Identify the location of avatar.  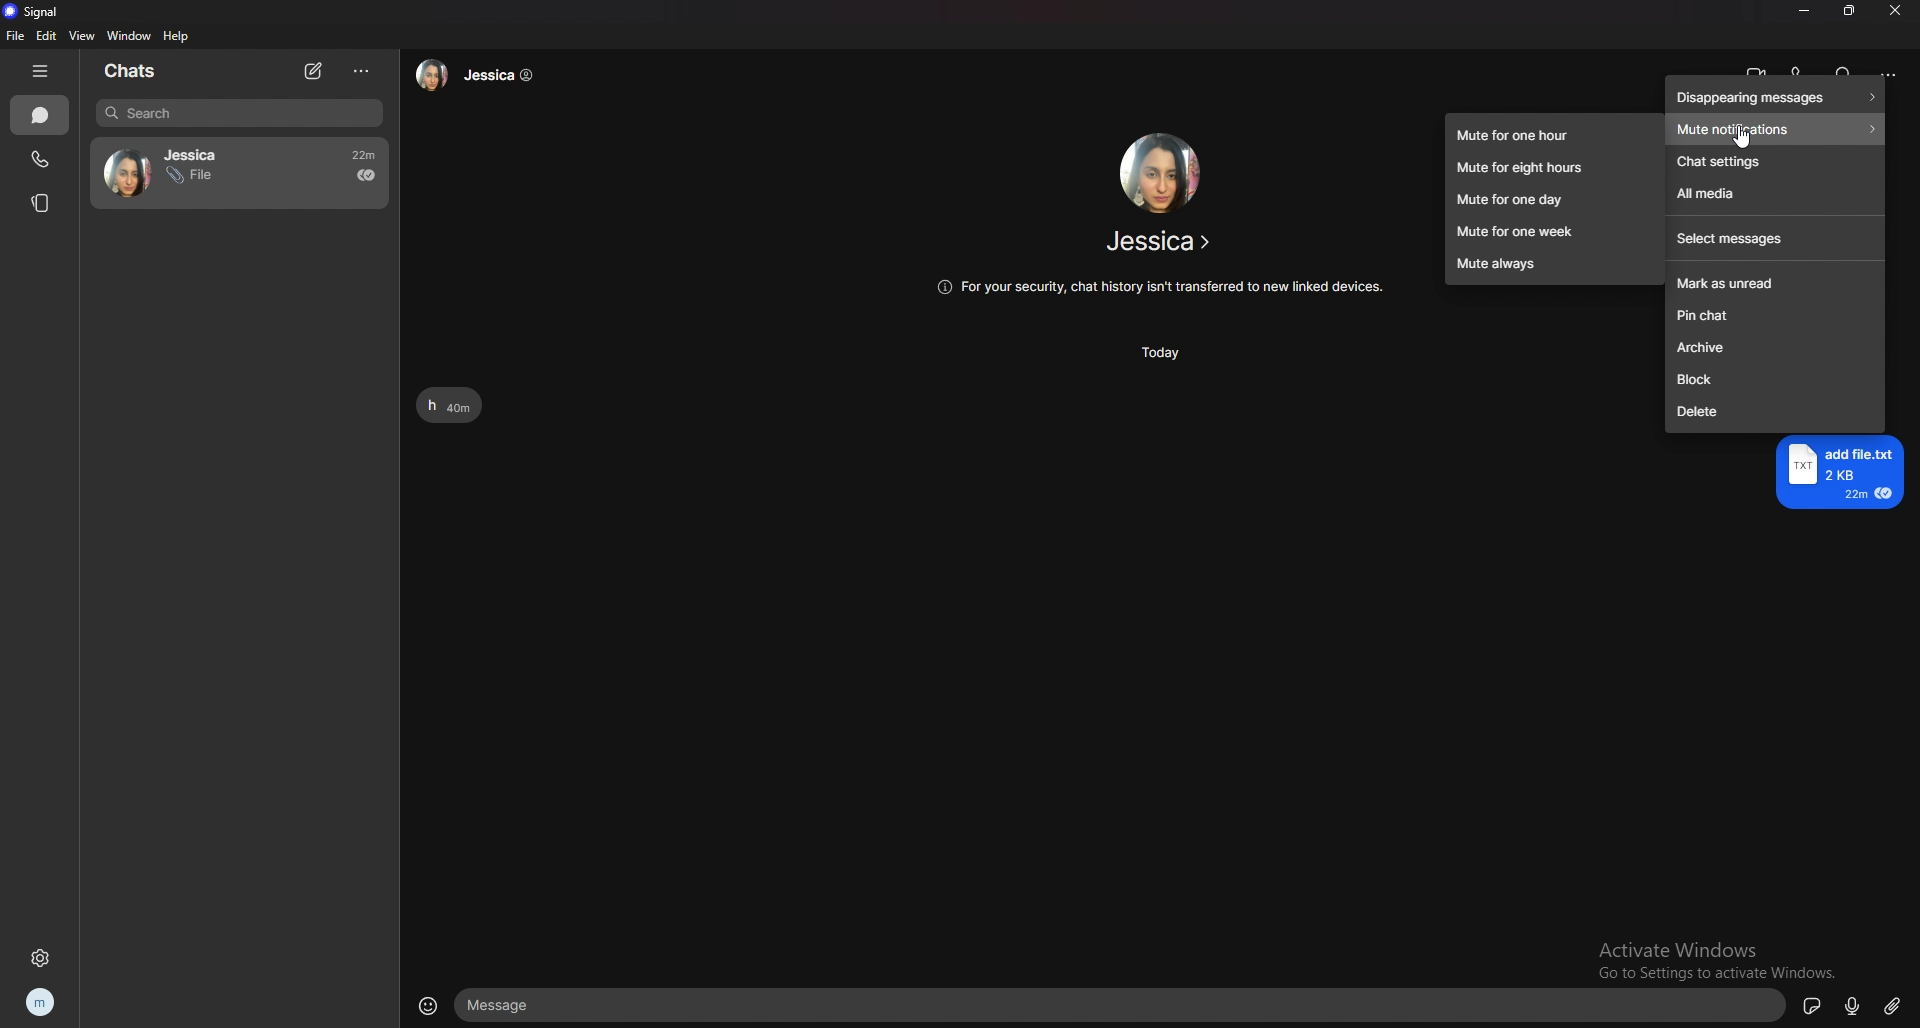
(123, 170).